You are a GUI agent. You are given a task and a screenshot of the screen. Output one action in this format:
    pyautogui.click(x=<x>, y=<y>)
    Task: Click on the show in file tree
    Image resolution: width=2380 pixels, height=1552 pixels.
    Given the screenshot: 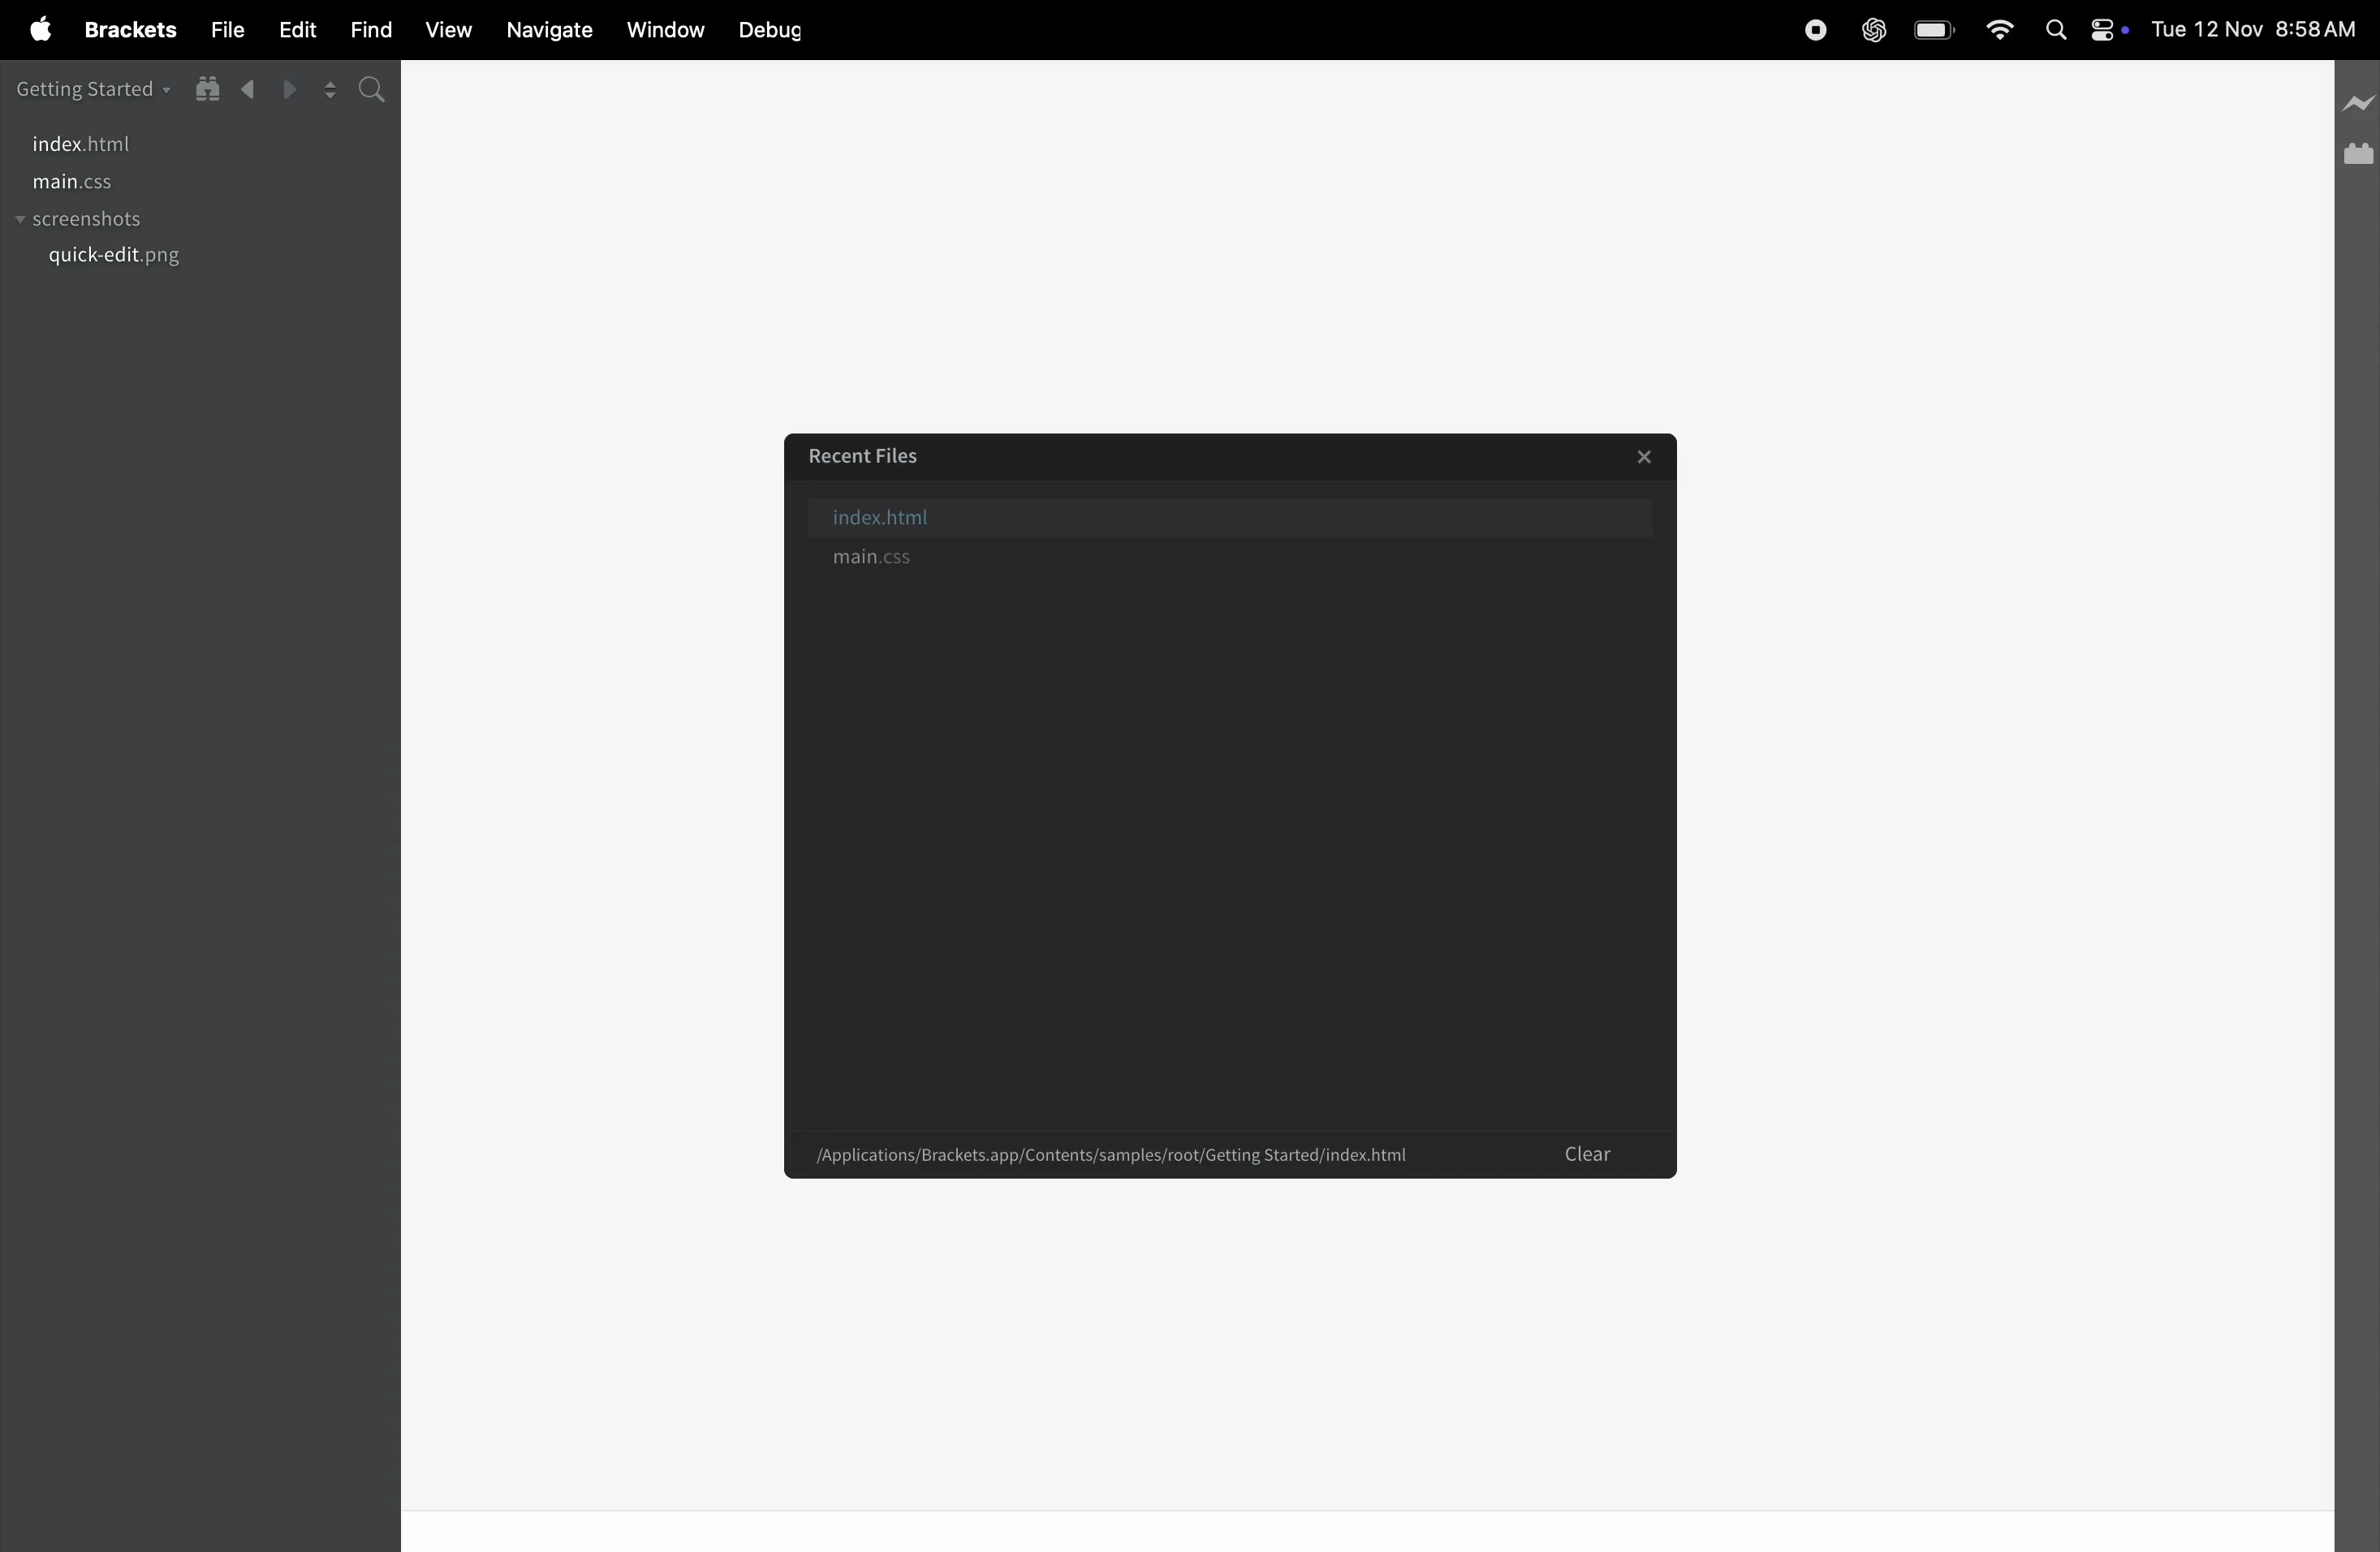 What is the action you would take?
    pyautogui.click(x=207, y=88)
    